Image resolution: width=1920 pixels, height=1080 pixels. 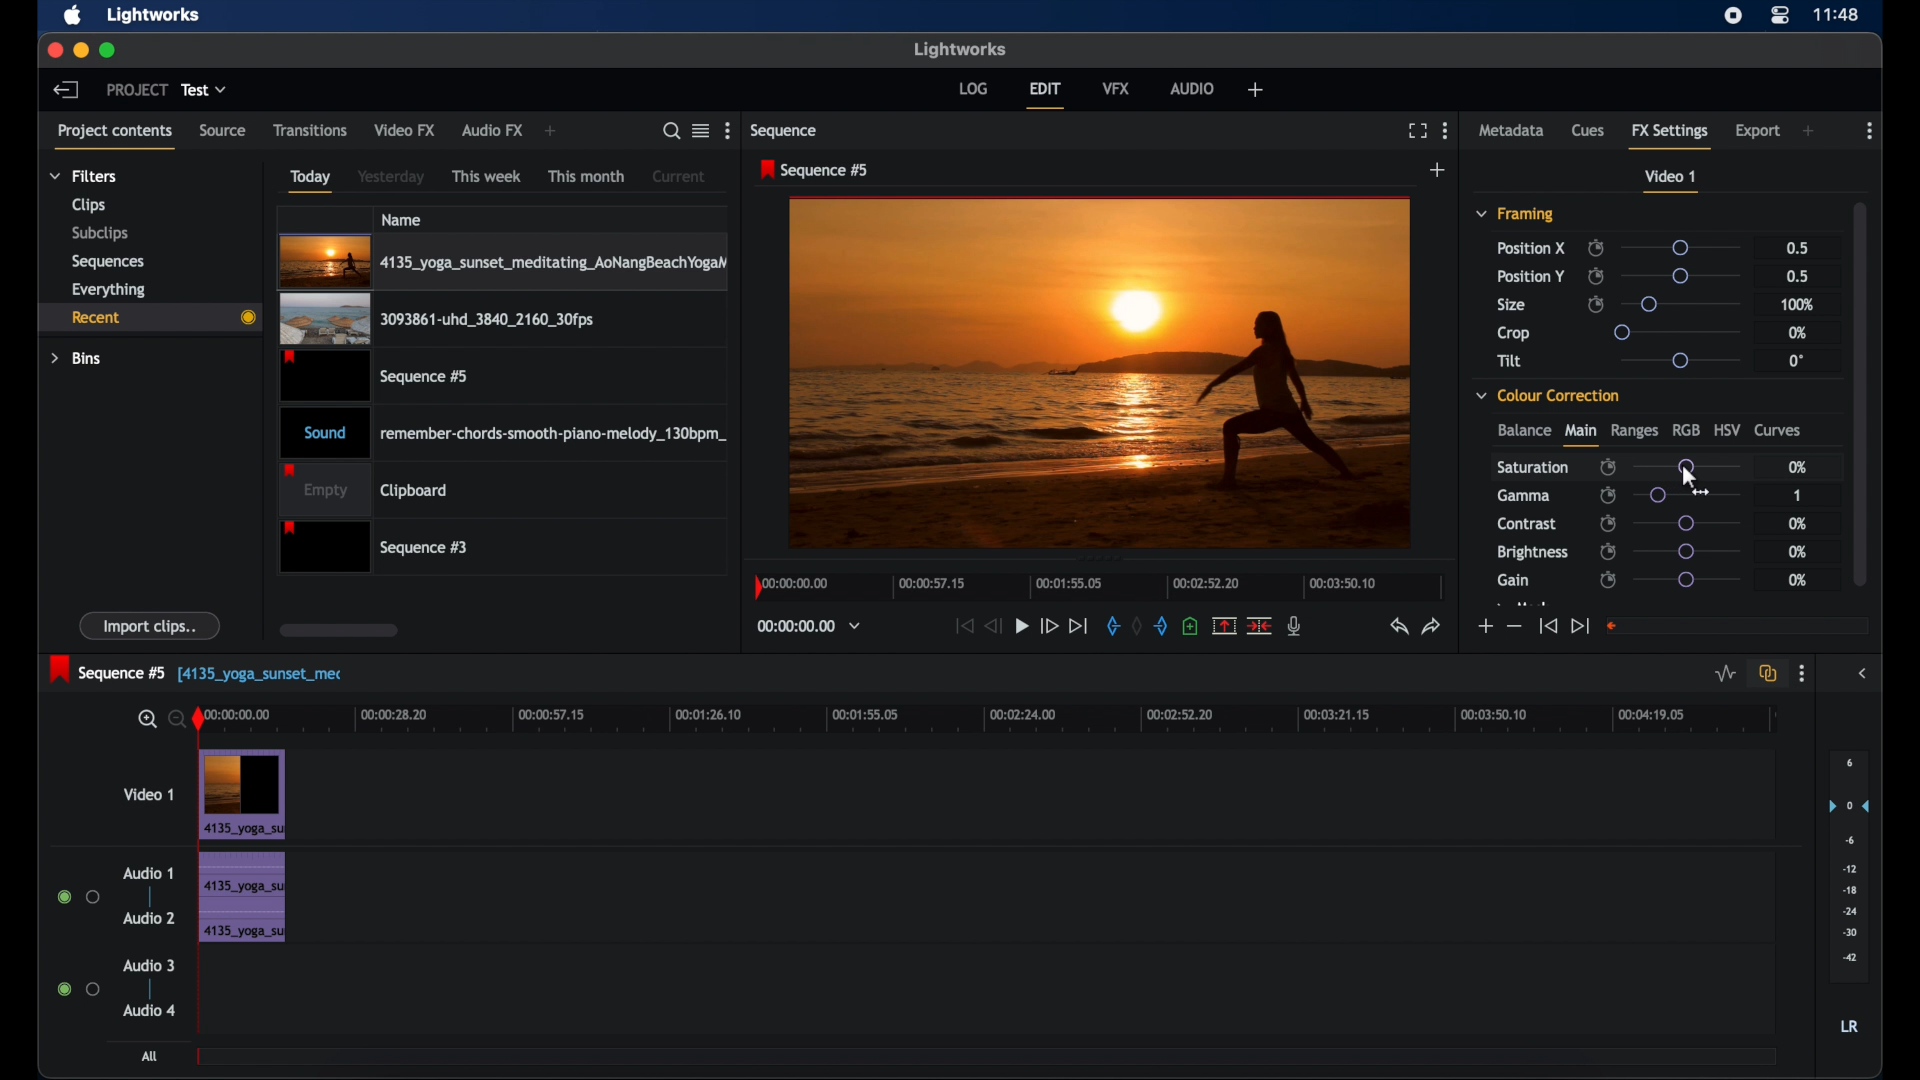 I want to click on filters, so click(x=82, y=176).